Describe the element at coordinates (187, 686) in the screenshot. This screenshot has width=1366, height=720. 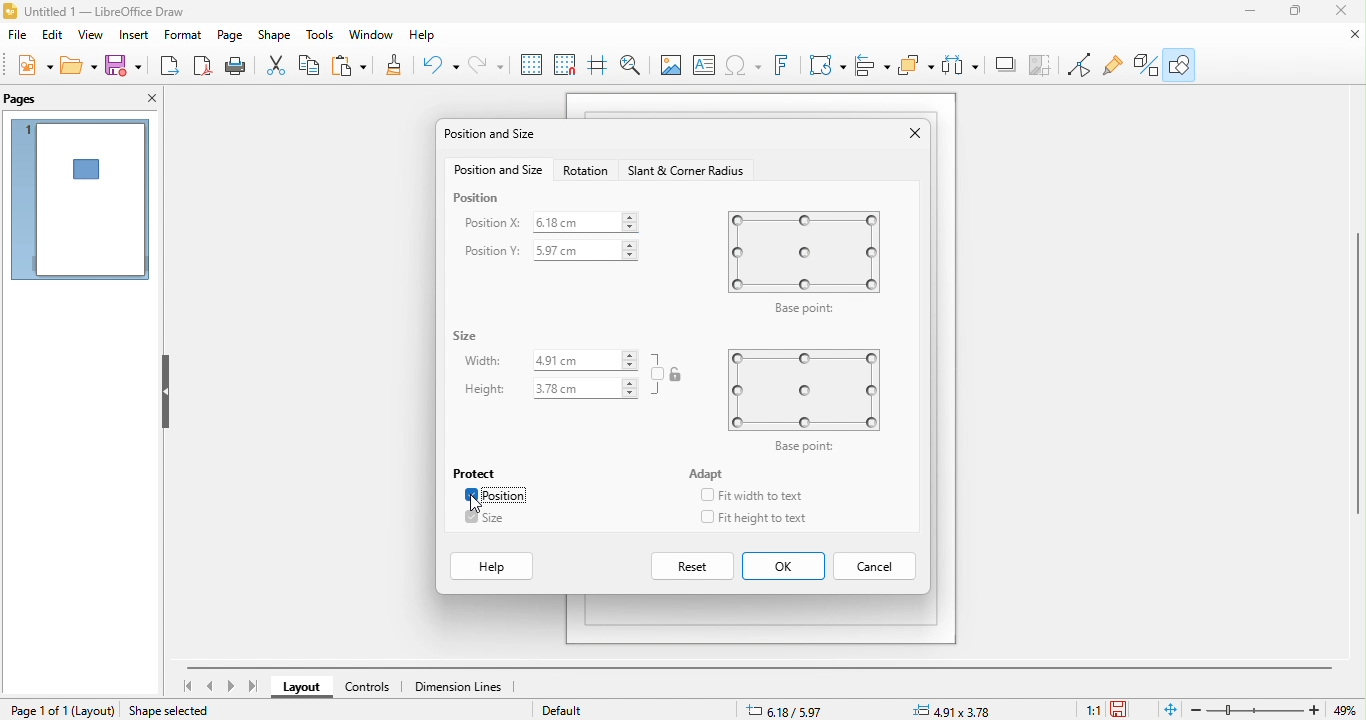
I see `first page` at that location.